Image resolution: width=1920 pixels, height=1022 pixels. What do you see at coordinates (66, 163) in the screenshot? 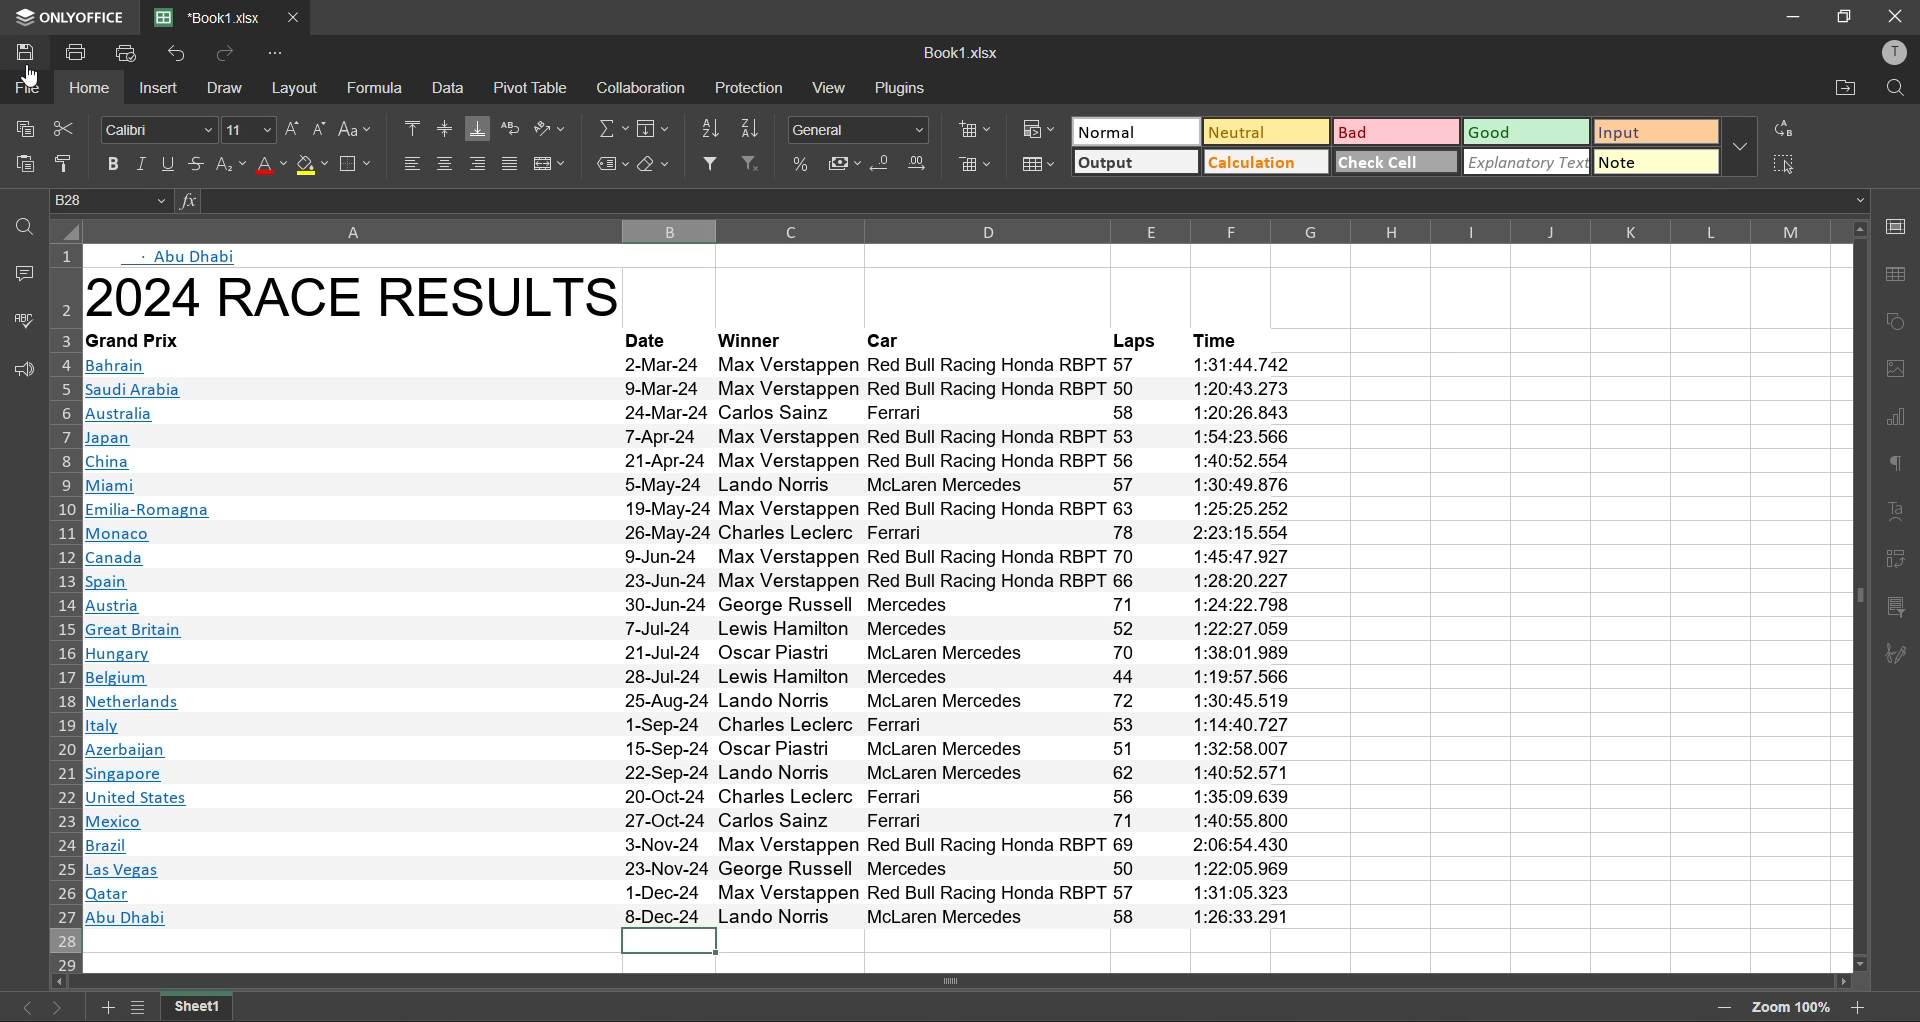
I see `copy style` at bounding box center [66, 163].